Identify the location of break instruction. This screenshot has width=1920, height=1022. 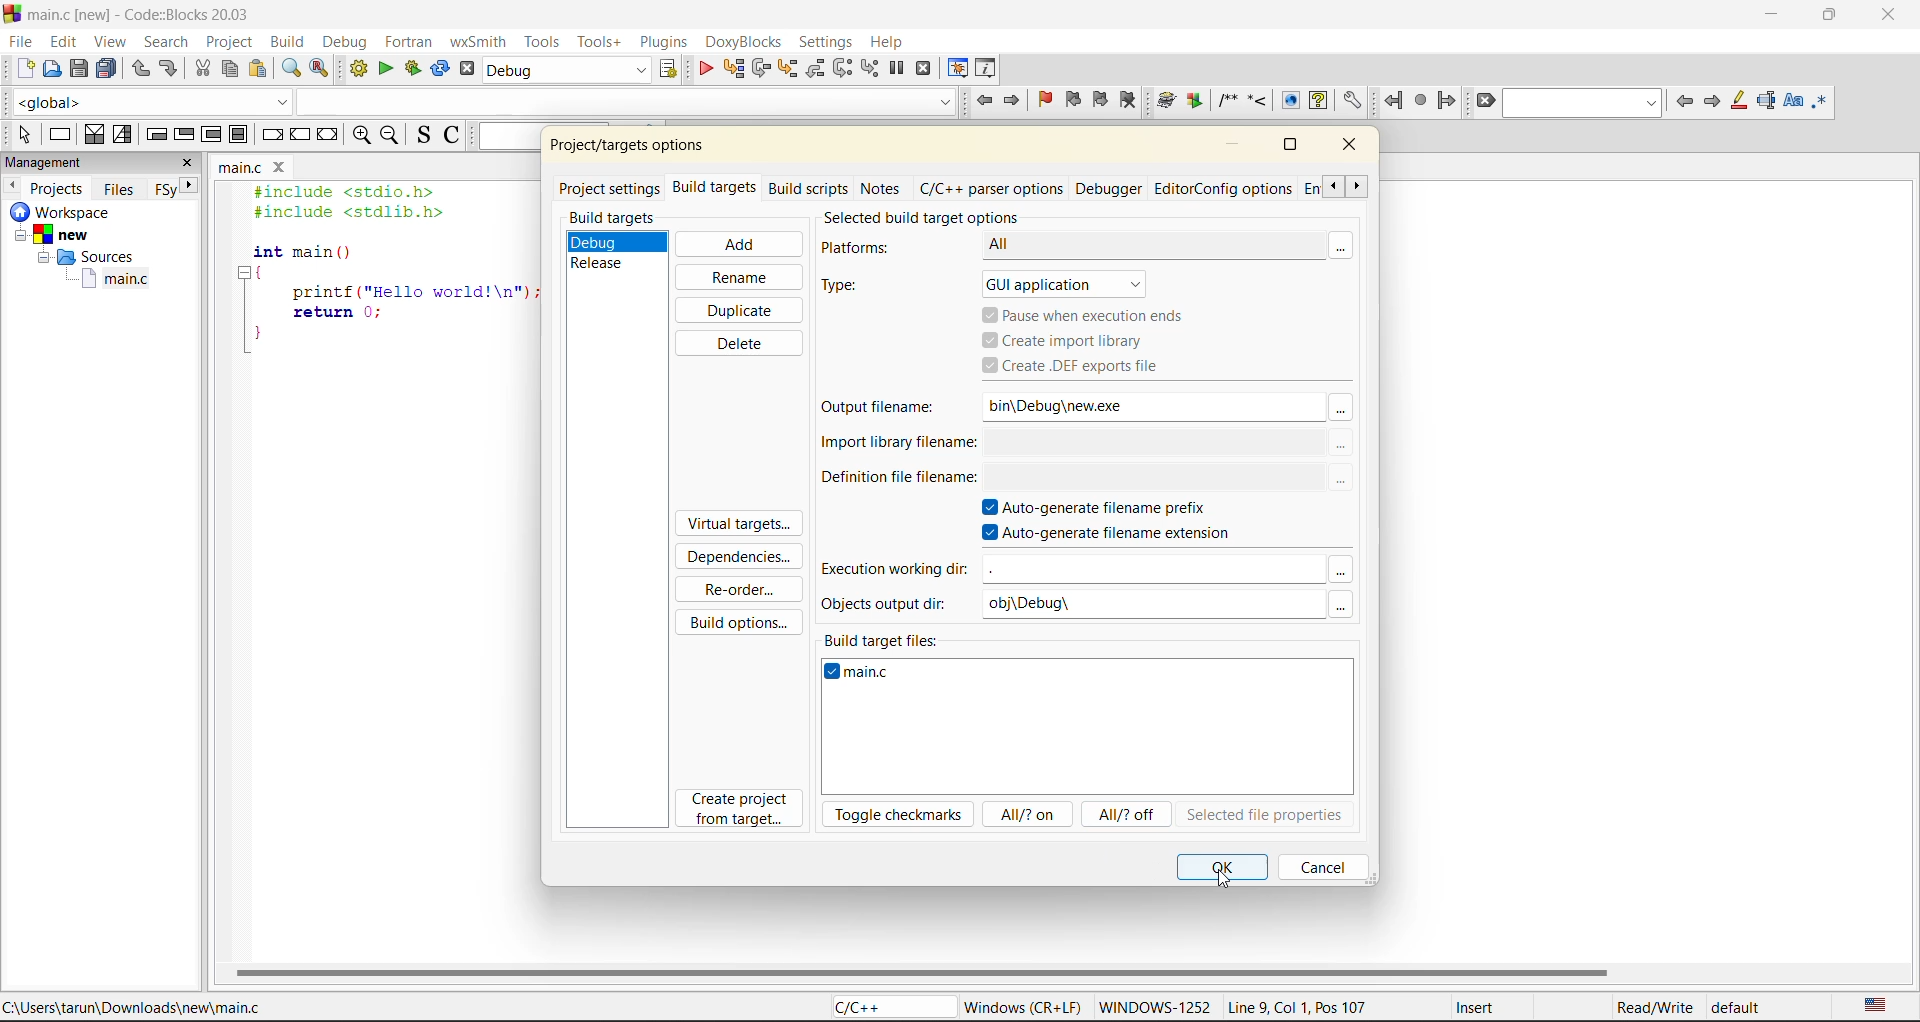
(271, 136).